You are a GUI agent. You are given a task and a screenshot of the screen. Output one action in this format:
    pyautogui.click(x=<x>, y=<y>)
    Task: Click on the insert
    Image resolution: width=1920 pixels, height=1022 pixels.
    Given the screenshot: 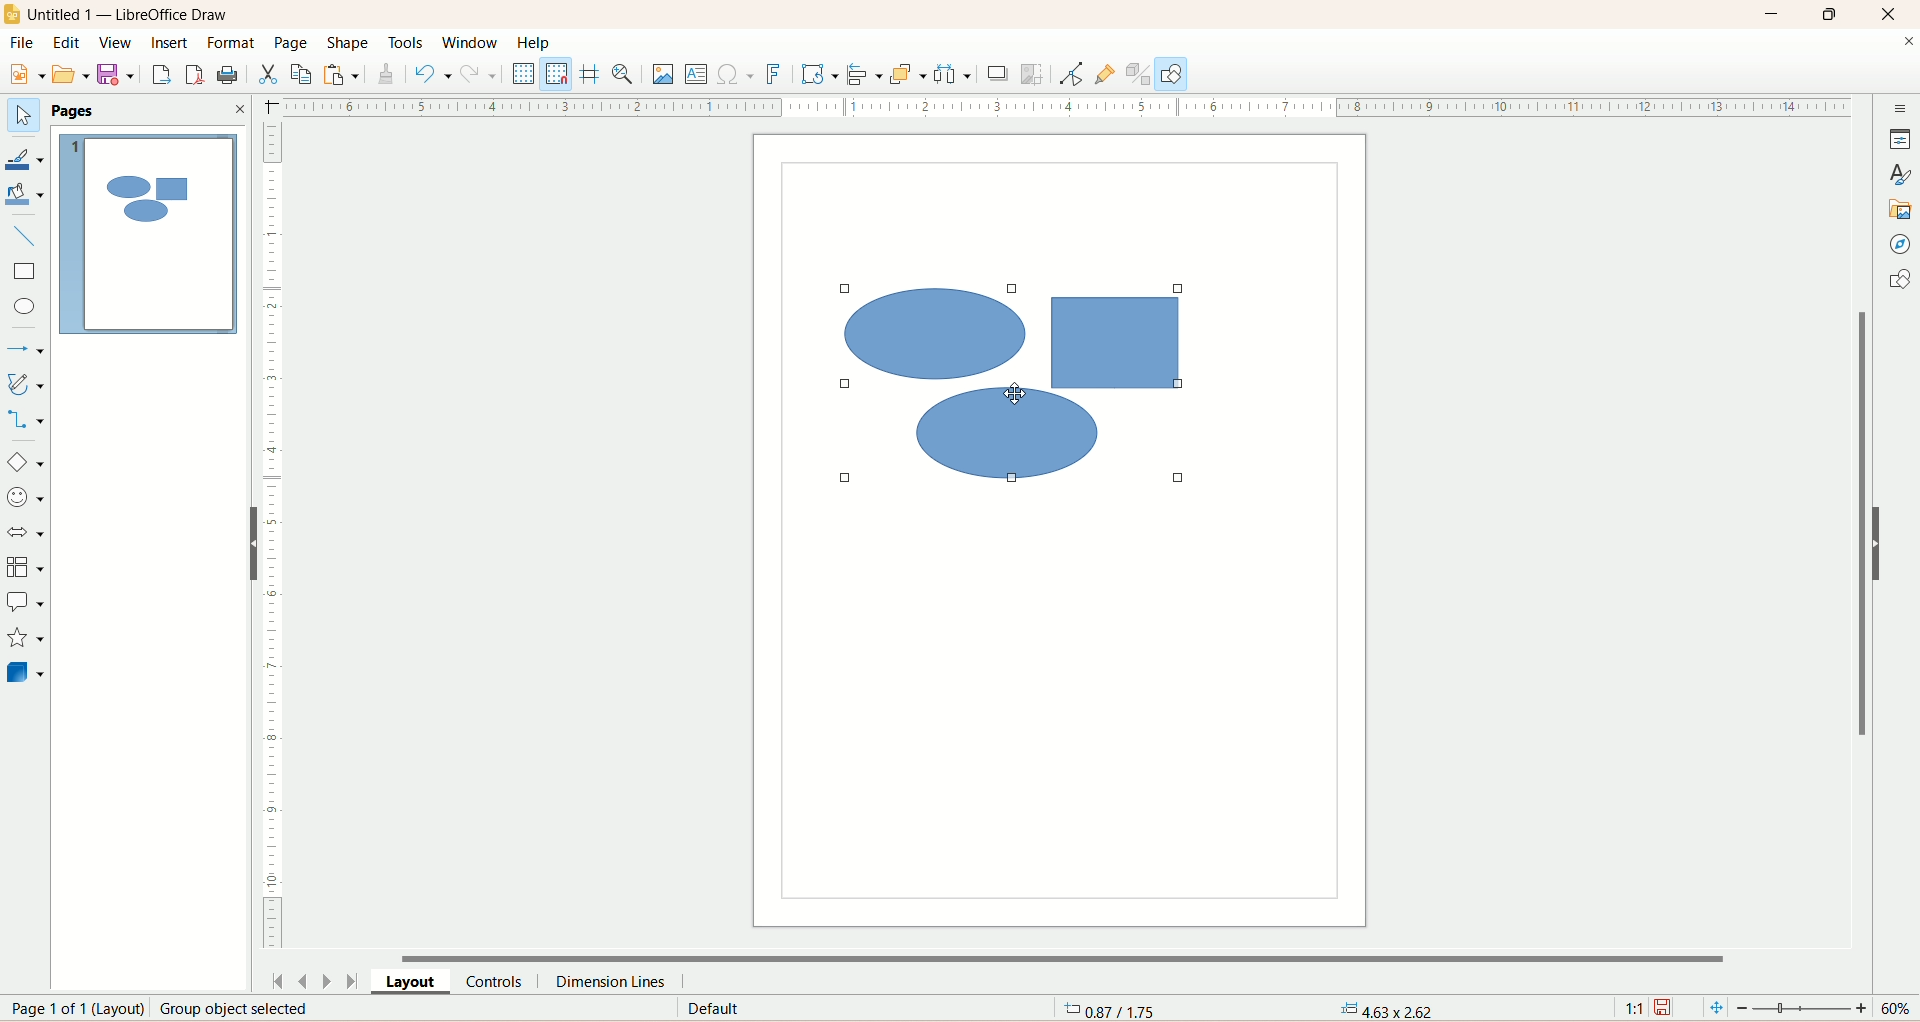 What is the action you would take?
    pyautogui.click(x=175, y=49)
    